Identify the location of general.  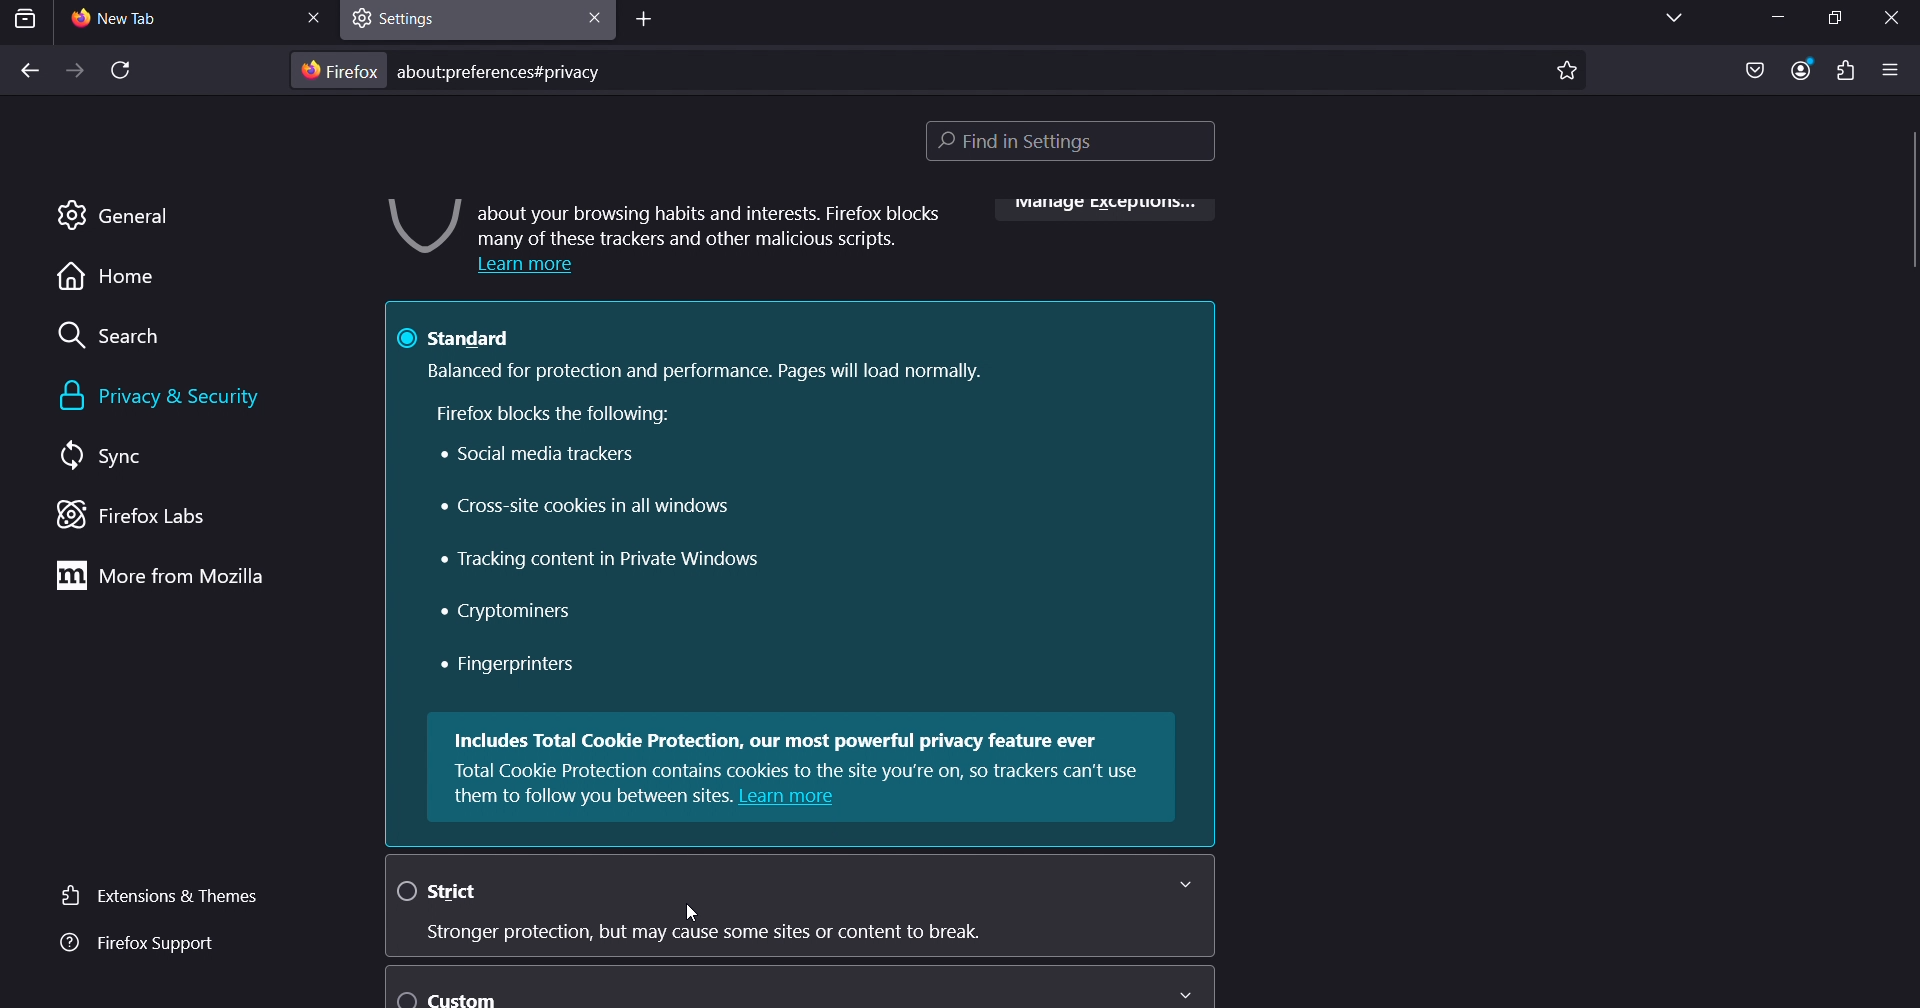
(113, 213).